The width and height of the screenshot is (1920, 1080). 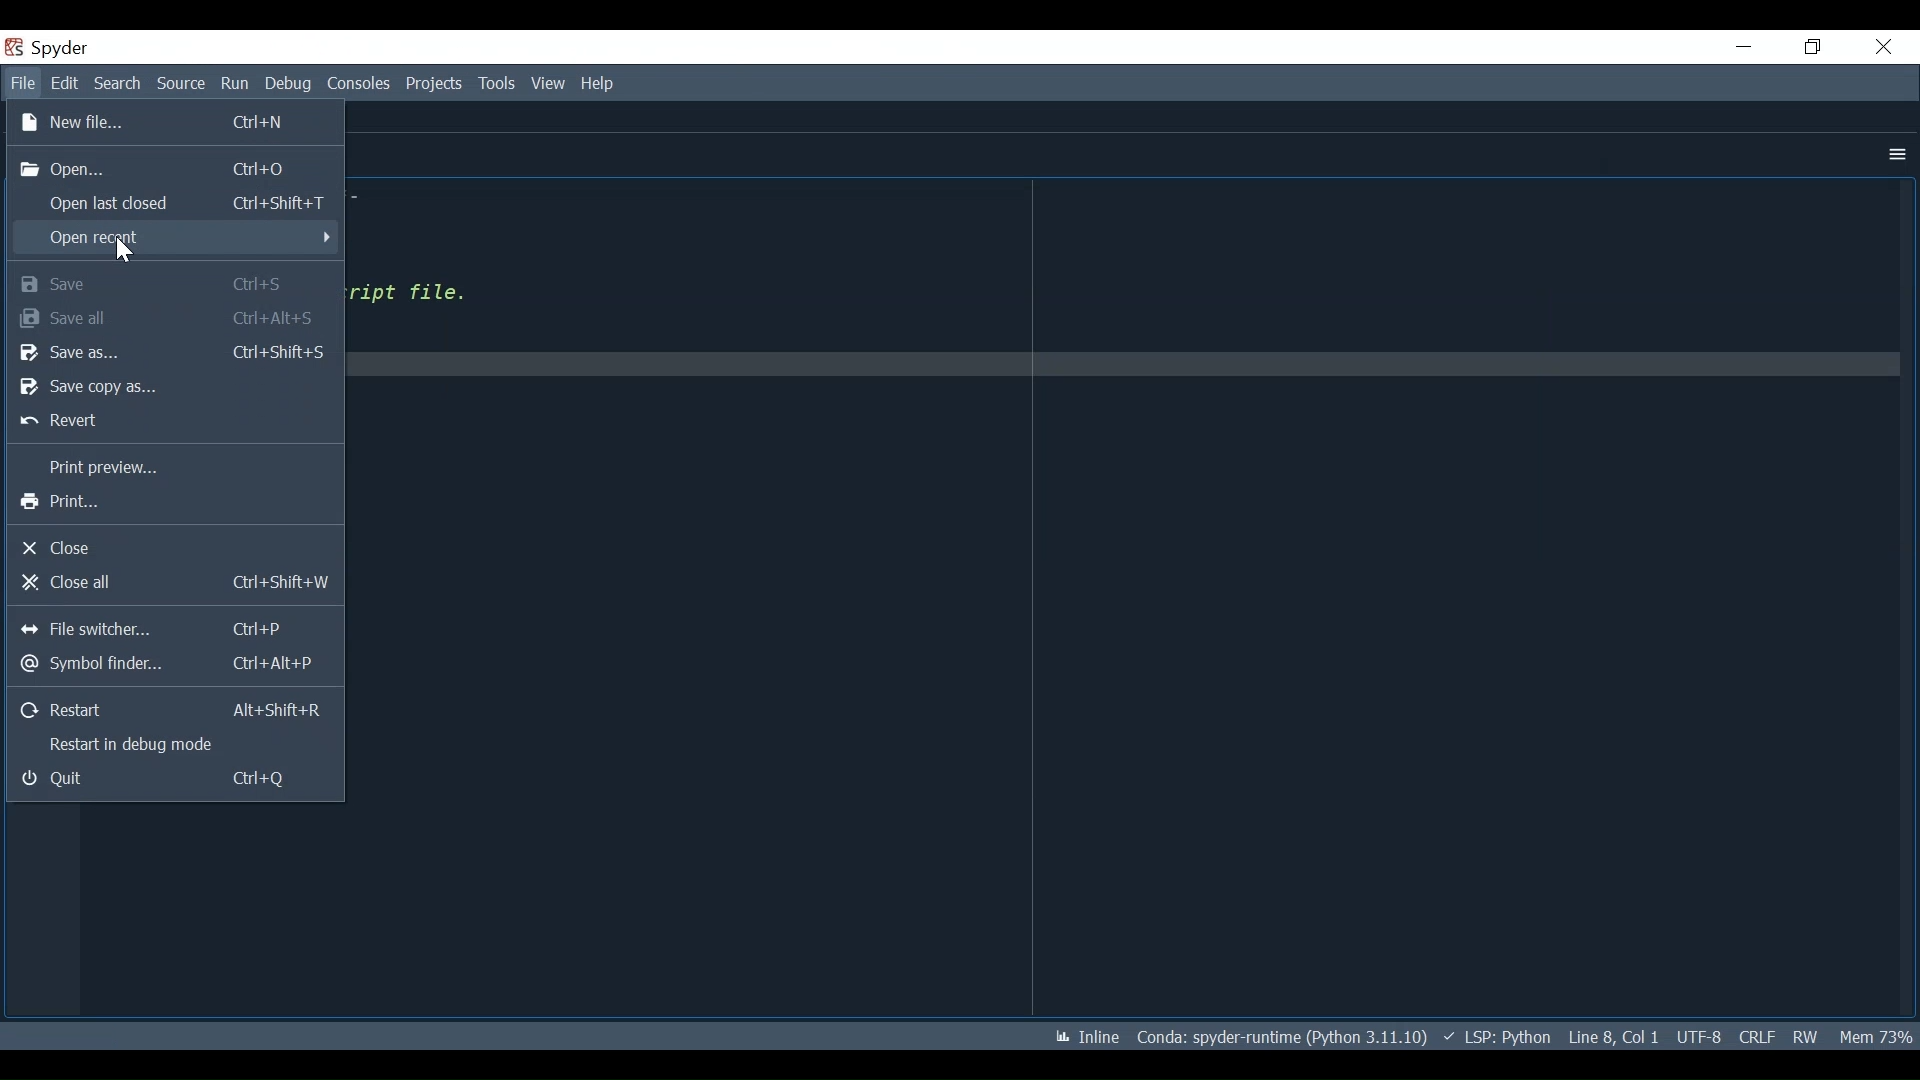 I want to click on Close all, so click(x=171, y=583).